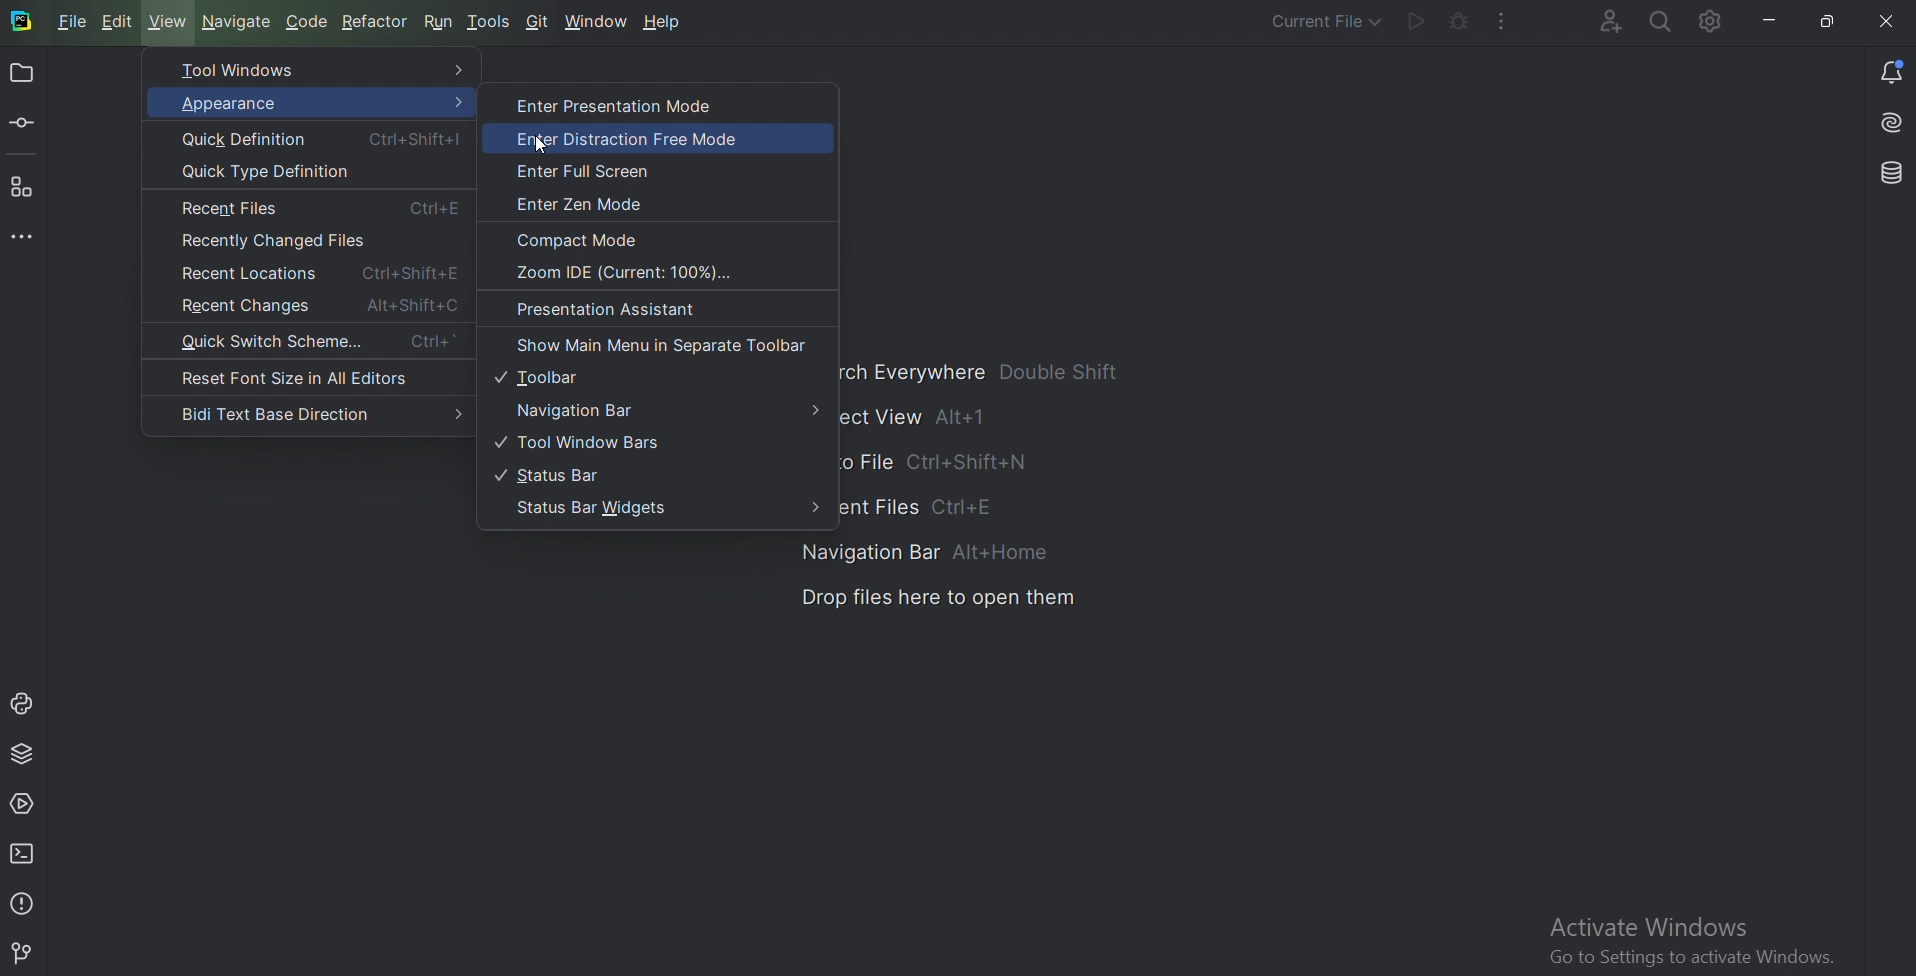 This screenshot has height=976, width=1916. Describe the element at coordinates (1459, 20) in the screenshot. I see `Debug` at that location.